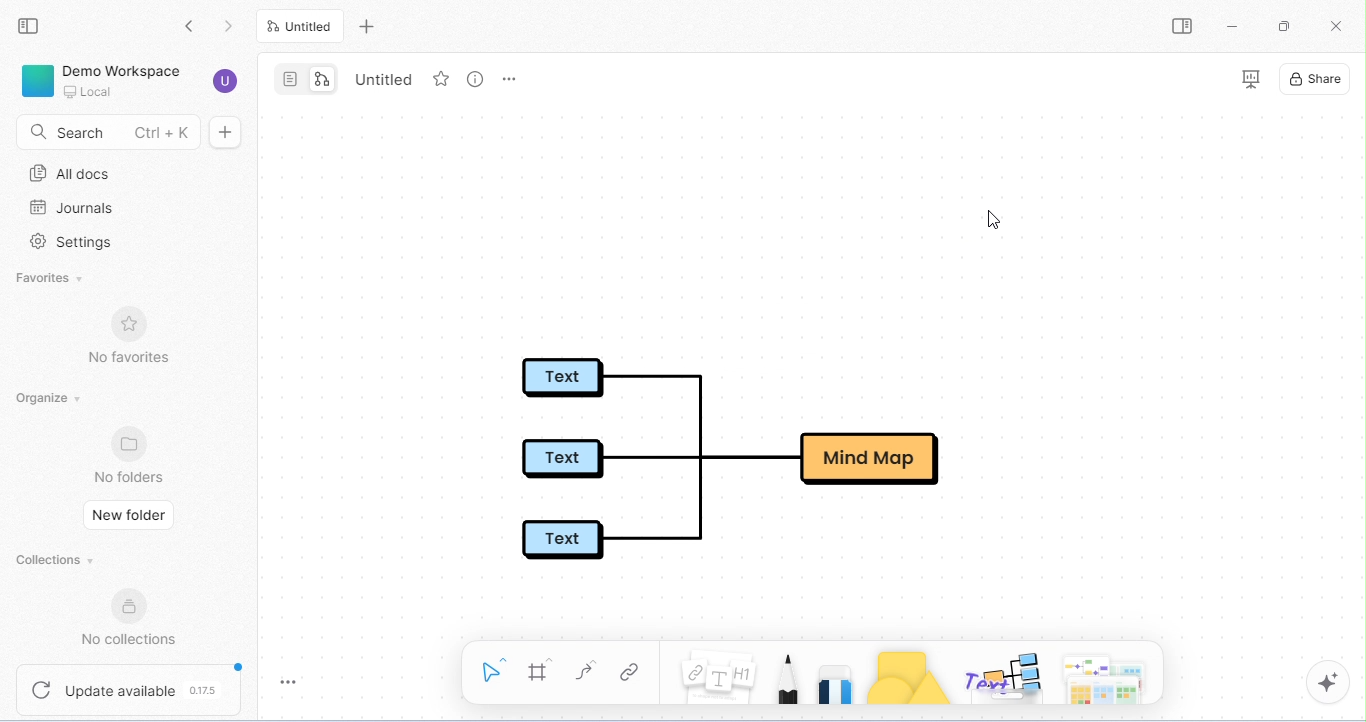 This screenshot has height=722, width=1366. What do you see at coordinates (750, 457) in the screenshot?
I see `format of mind map and texts have been changed` at bounding box center [750, 457].